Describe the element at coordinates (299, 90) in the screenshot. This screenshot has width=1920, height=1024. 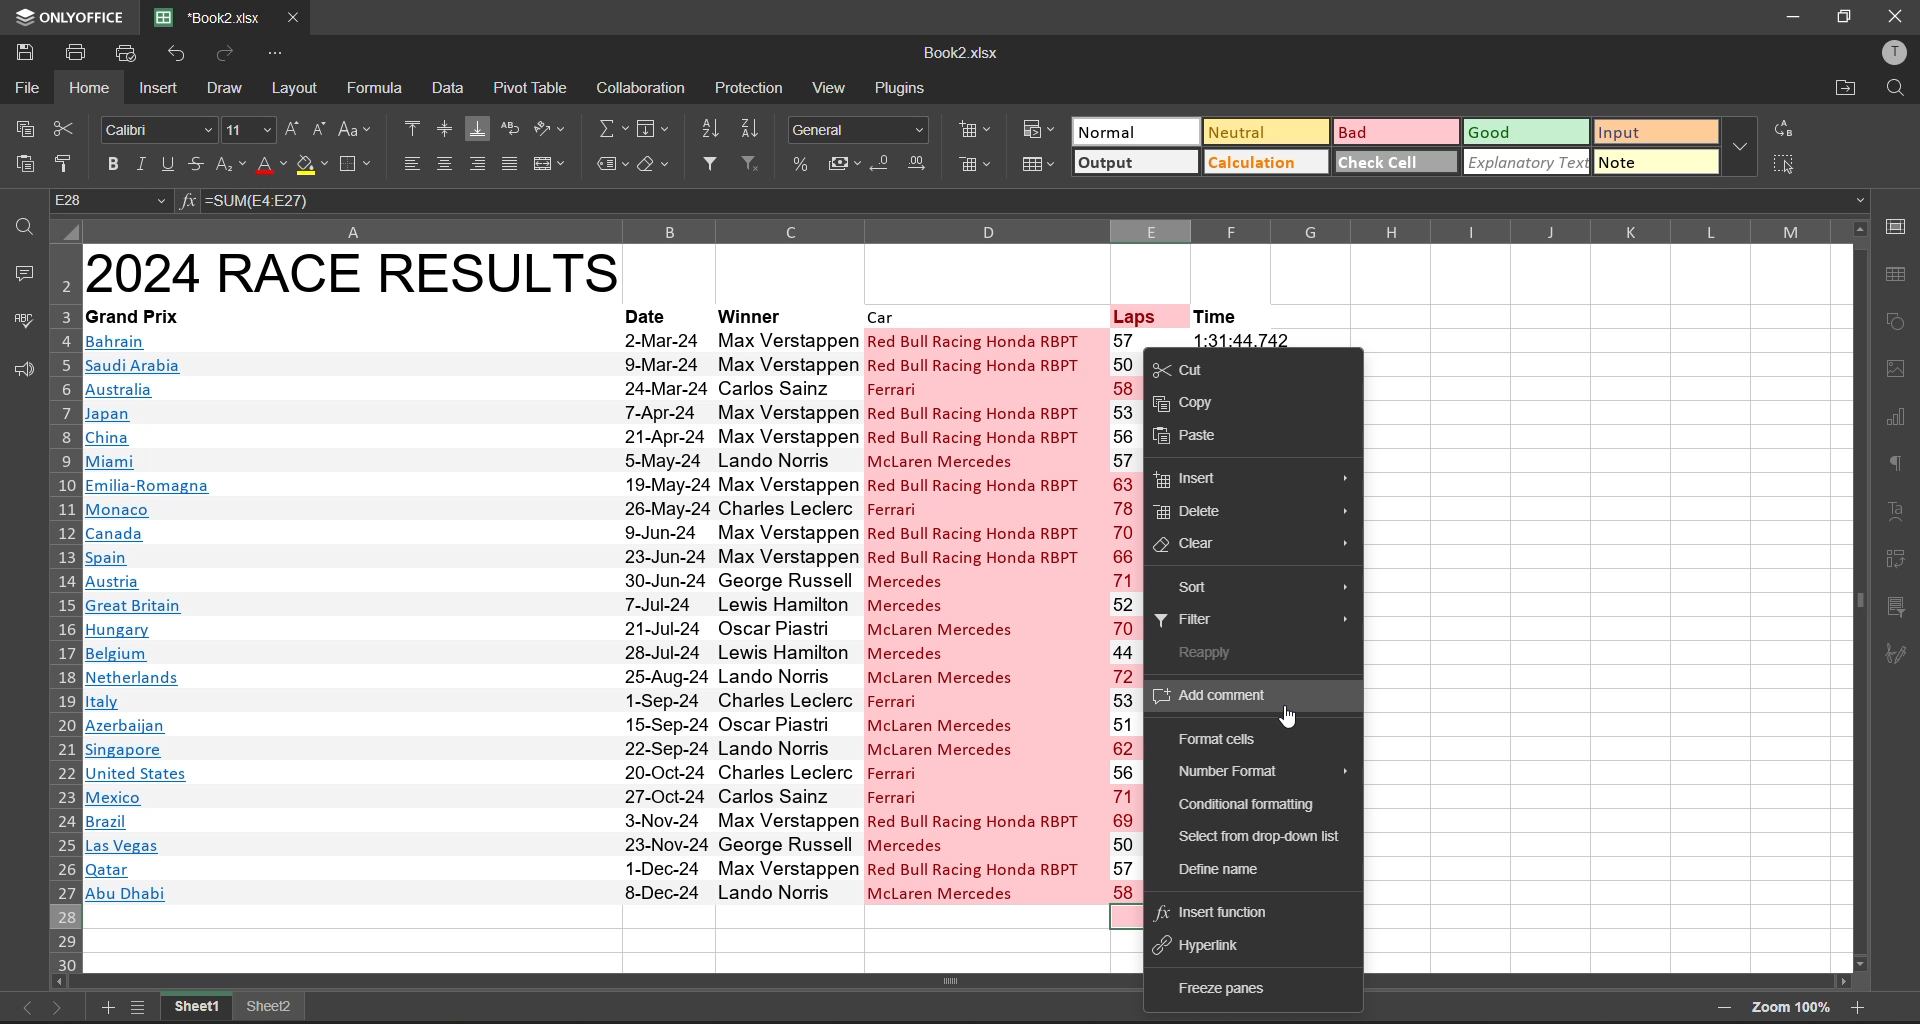
I see `layout` at that location.